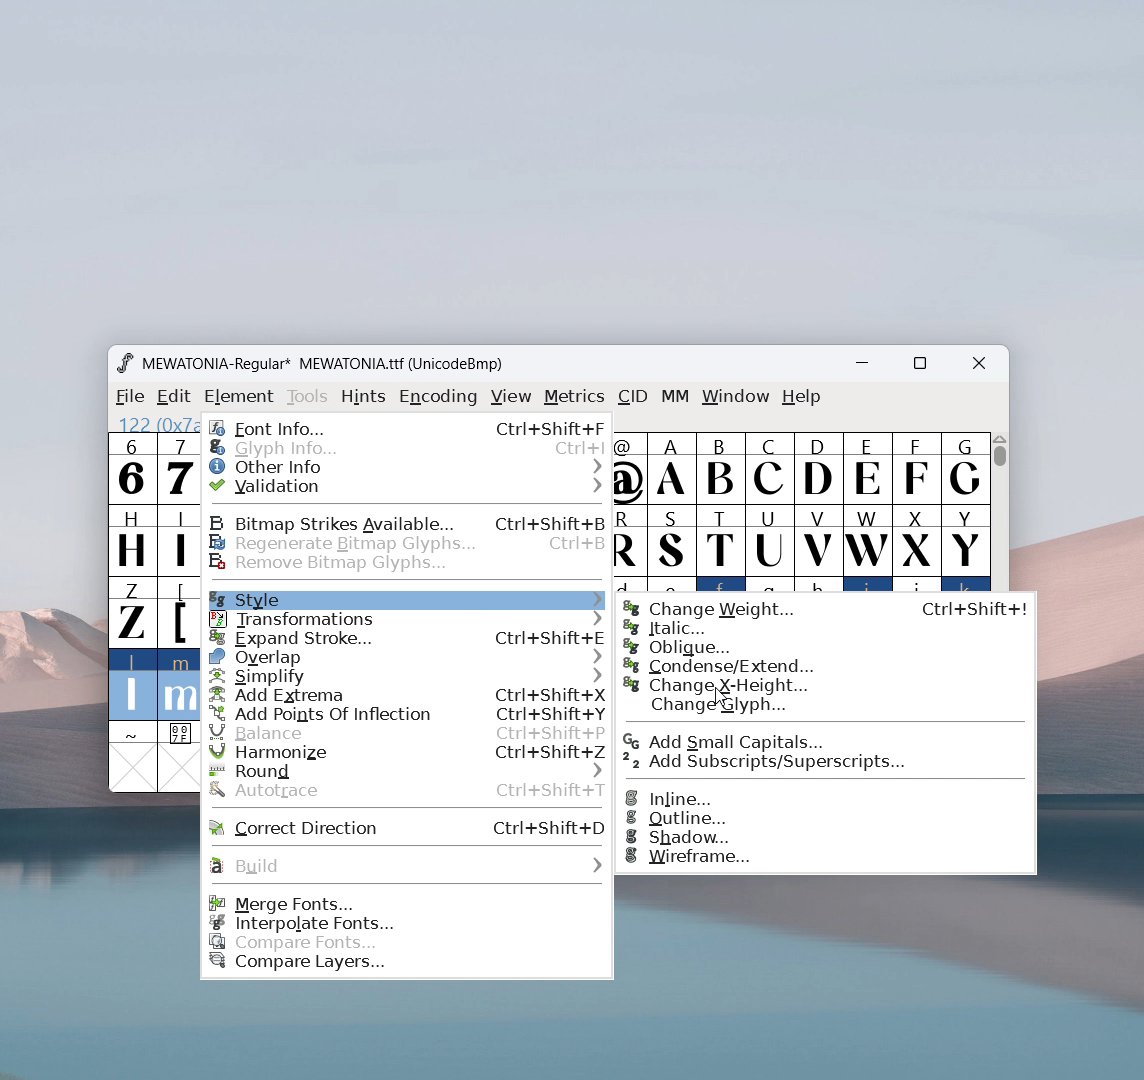 Image resolution: width=1144 pixels, height=1080 pixels. Describe the element at coordinates (966, 539) in the screenshot. I see `Y` at that location.